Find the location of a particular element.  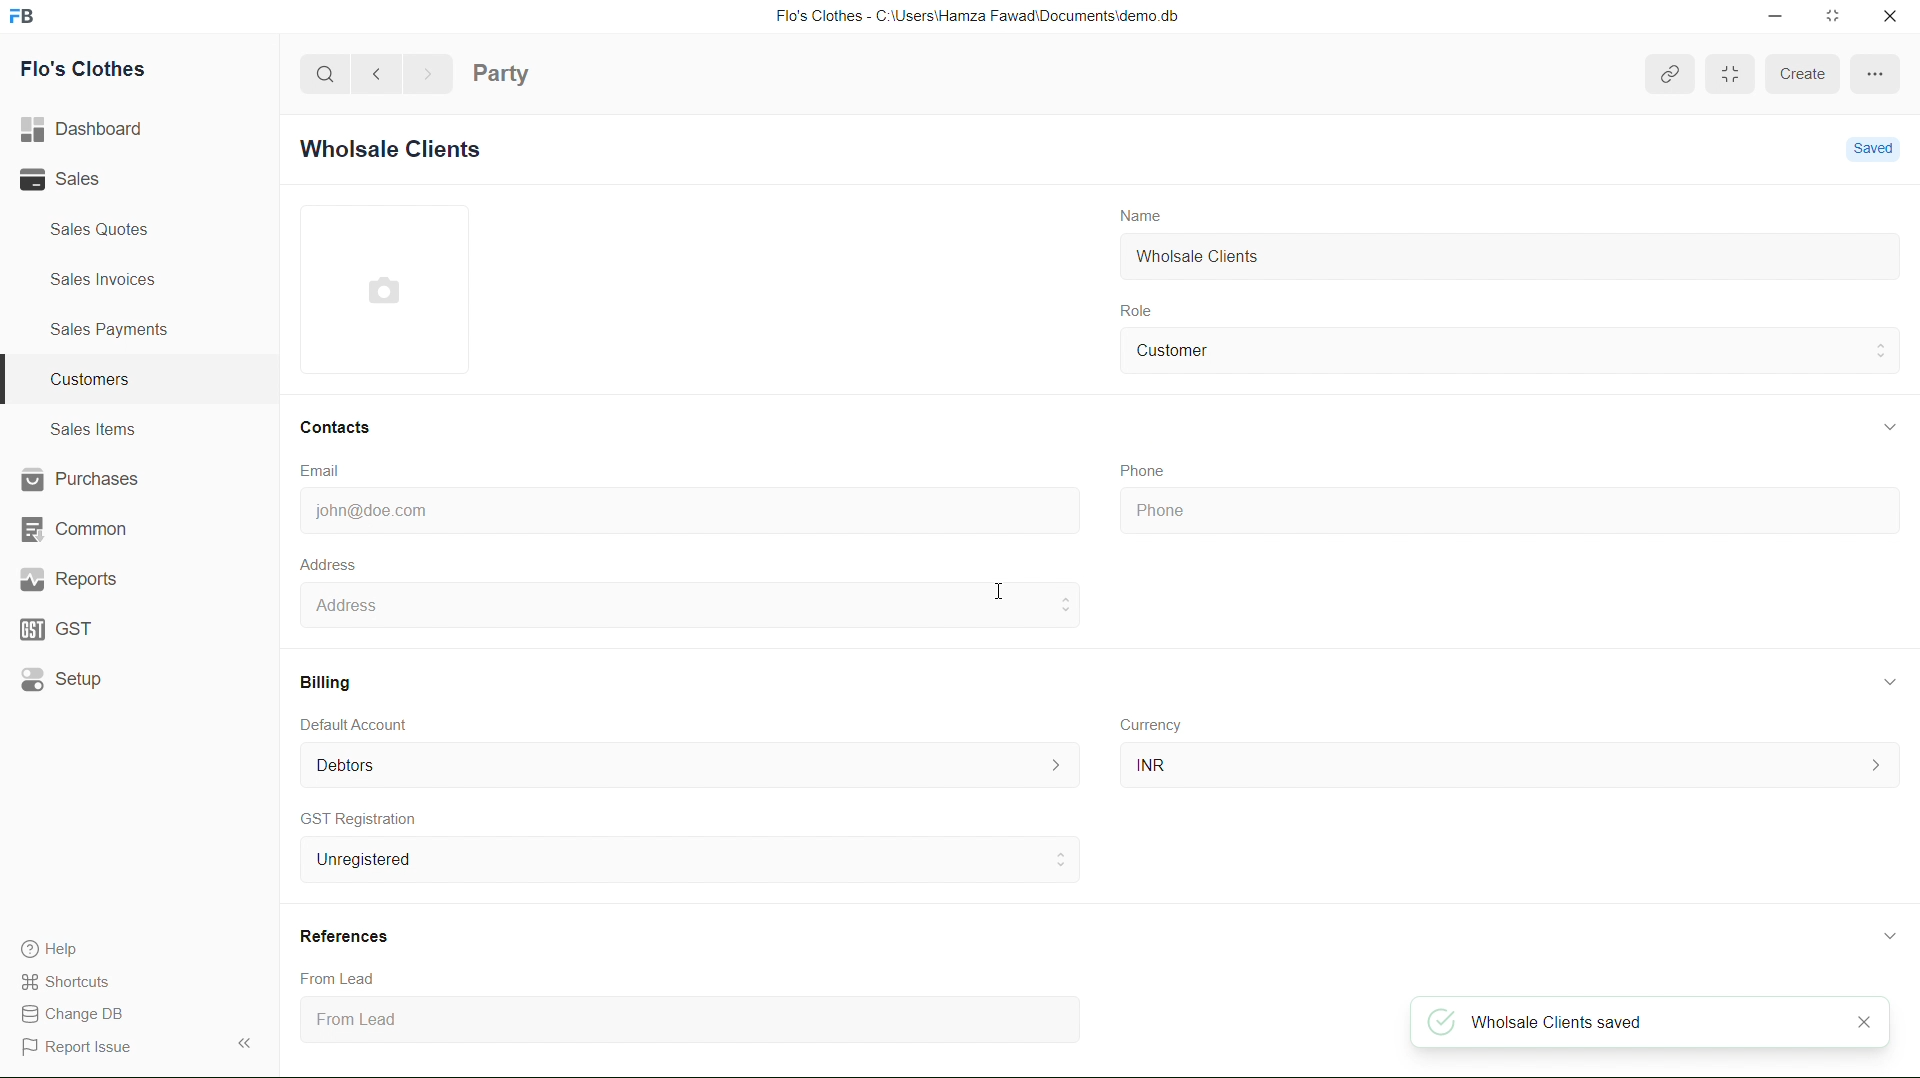

Setup is located at coordinates (67, 681).